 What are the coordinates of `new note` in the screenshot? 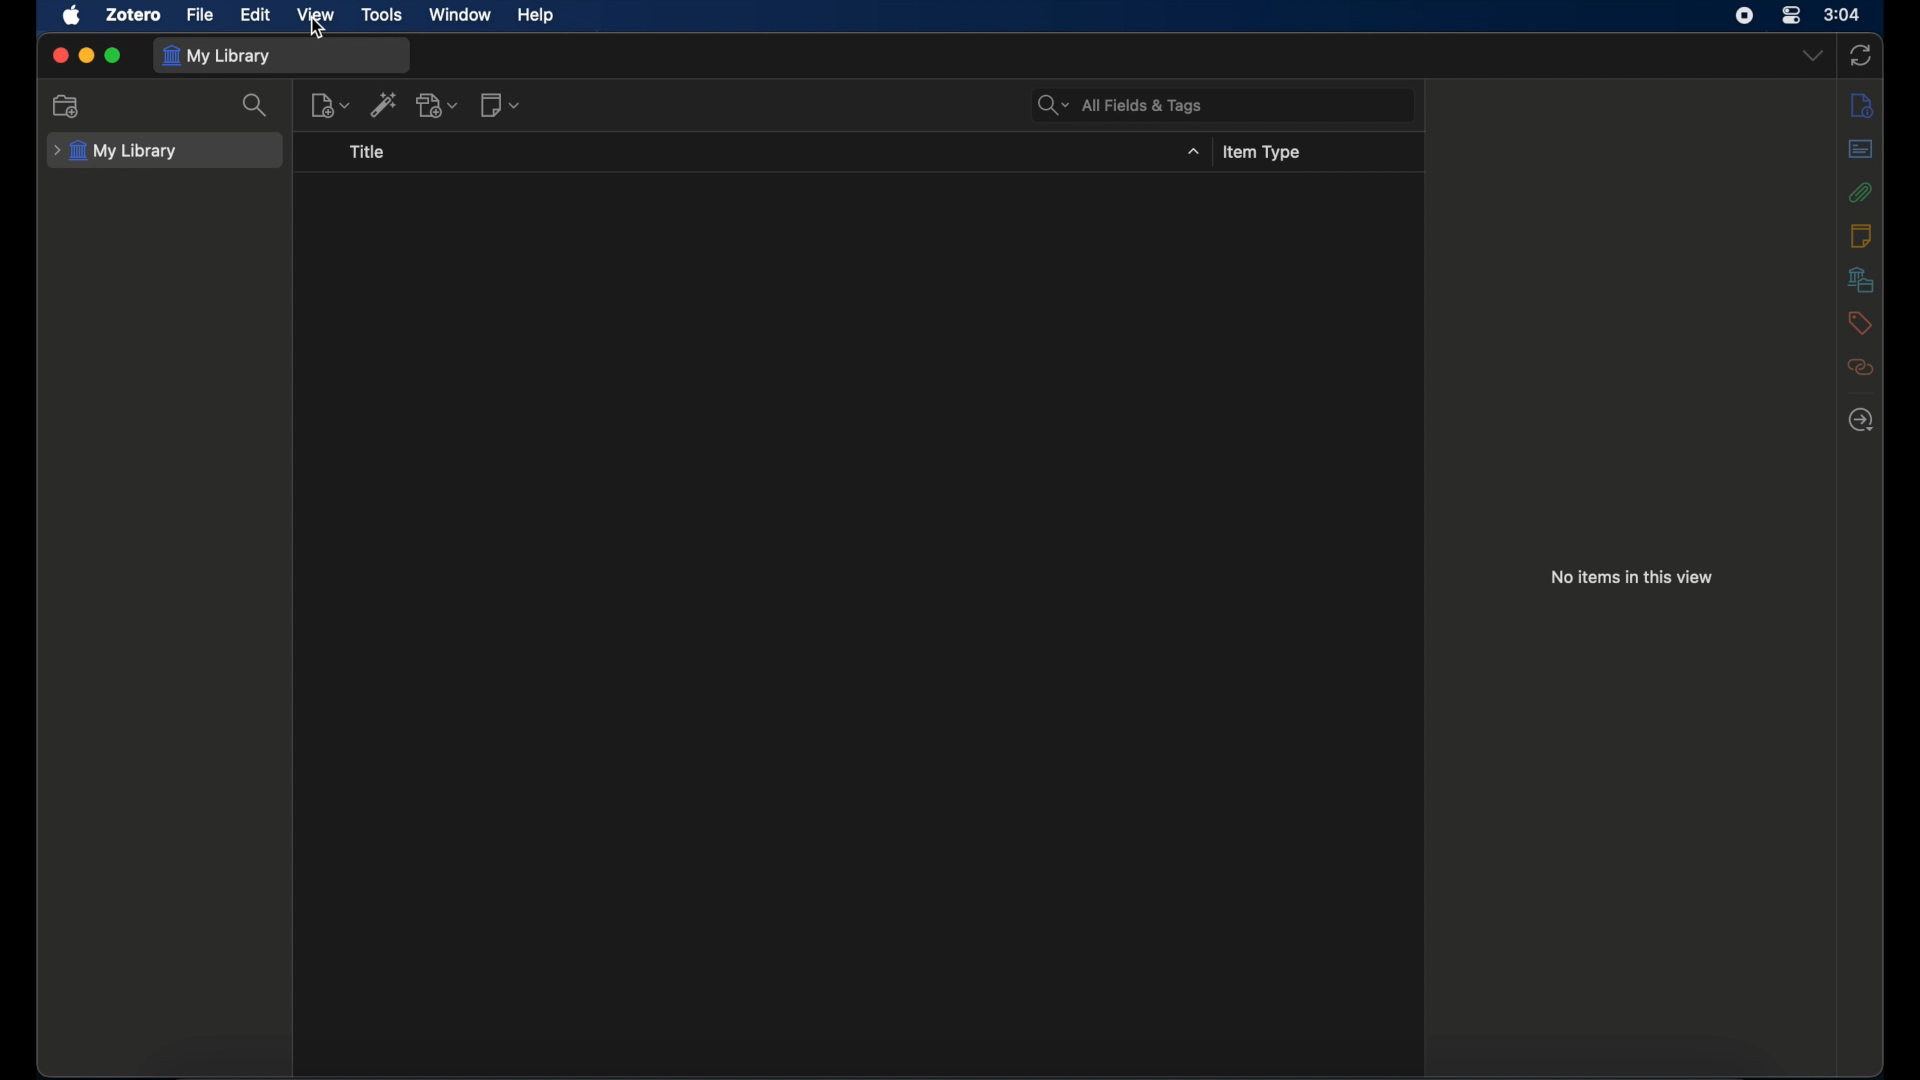 It's located at (500, 104).